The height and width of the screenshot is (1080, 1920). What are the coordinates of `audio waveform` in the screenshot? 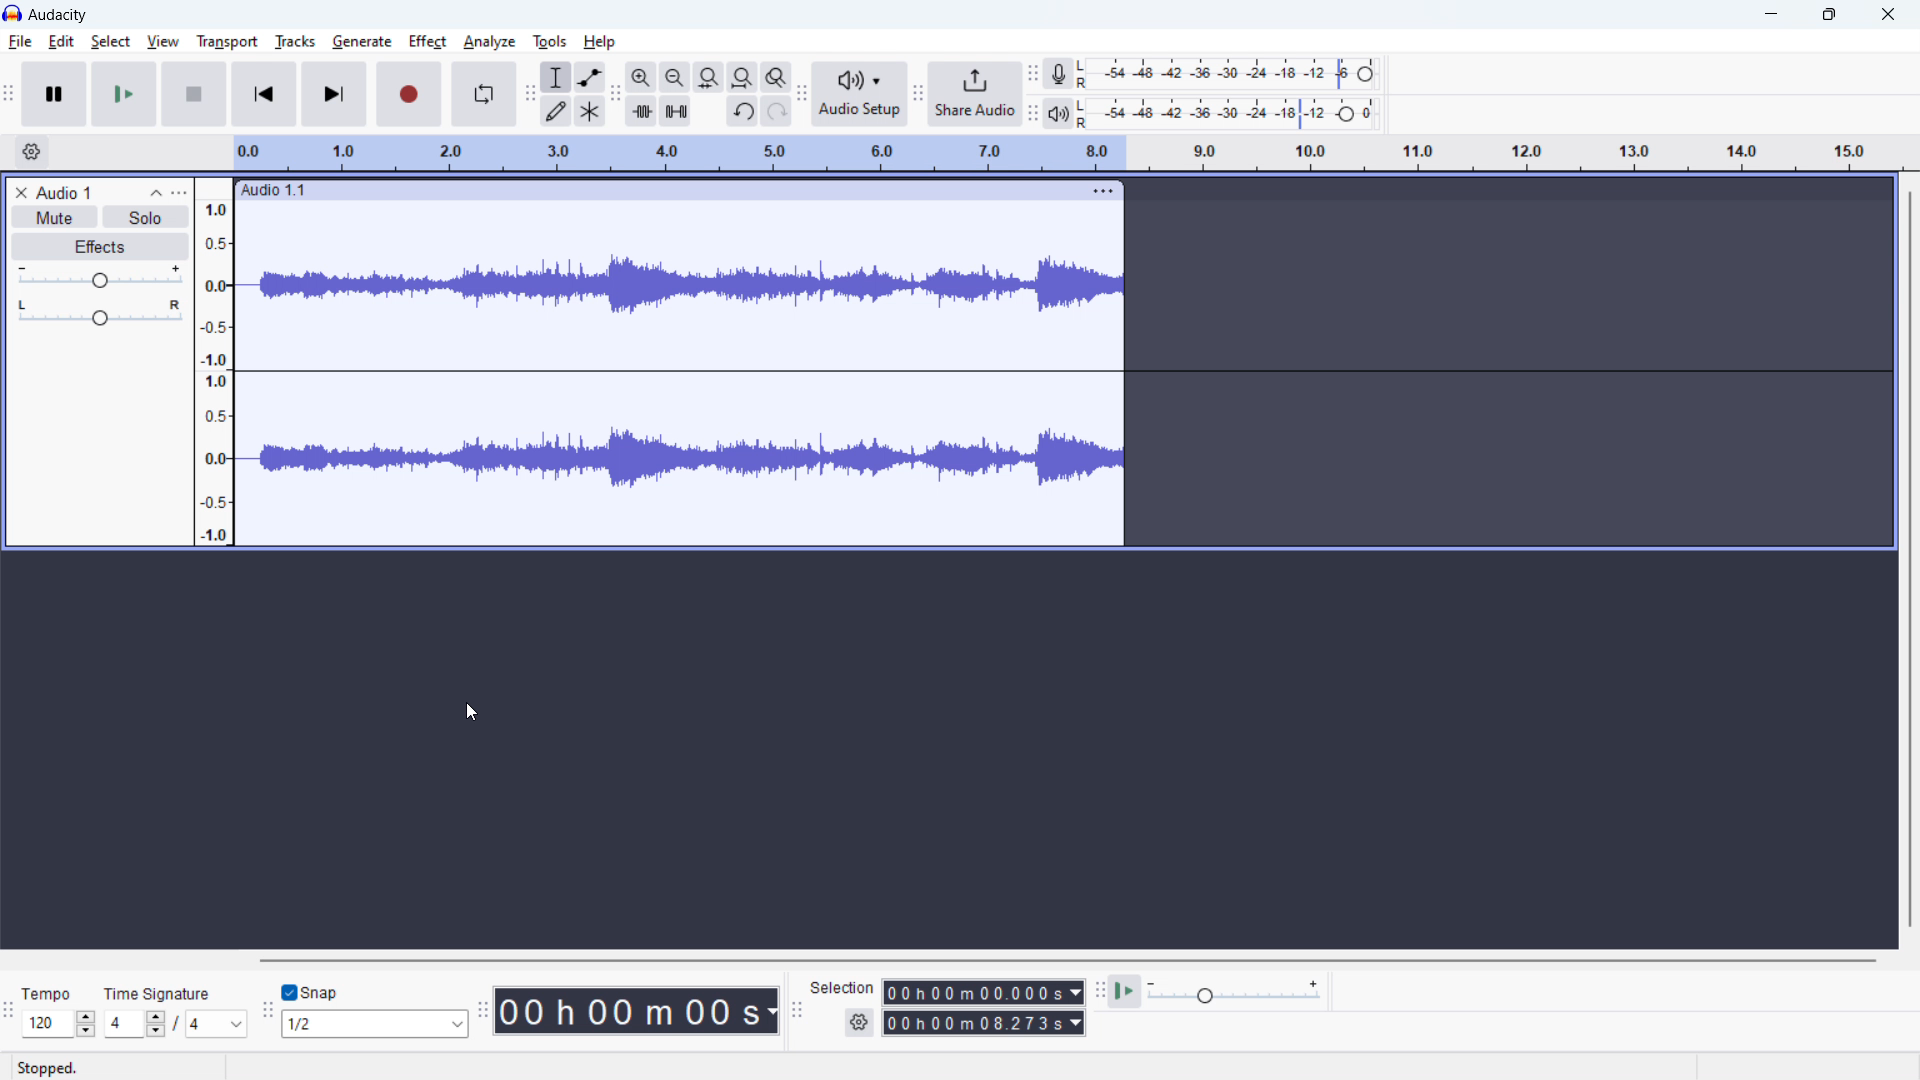 It's located at (680, 371).